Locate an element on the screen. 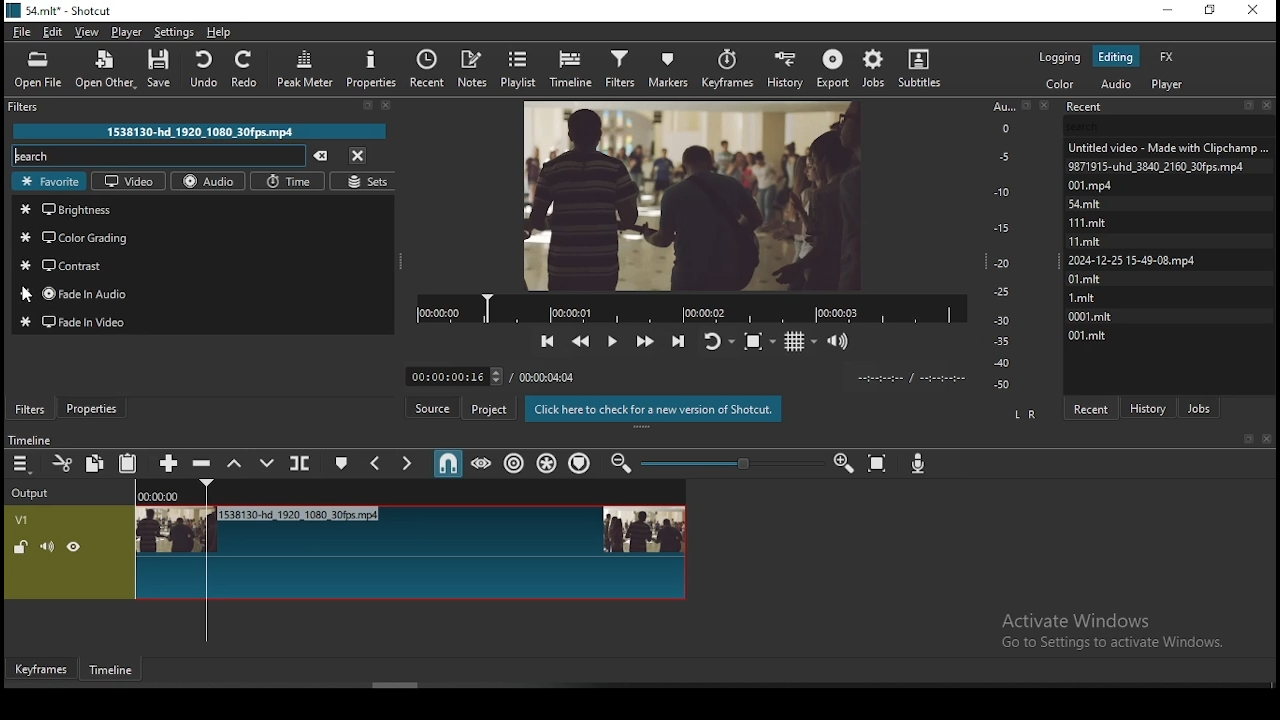 The width and height of the screenshot is (1280, 720). filters is located at coordinates (620, 67).